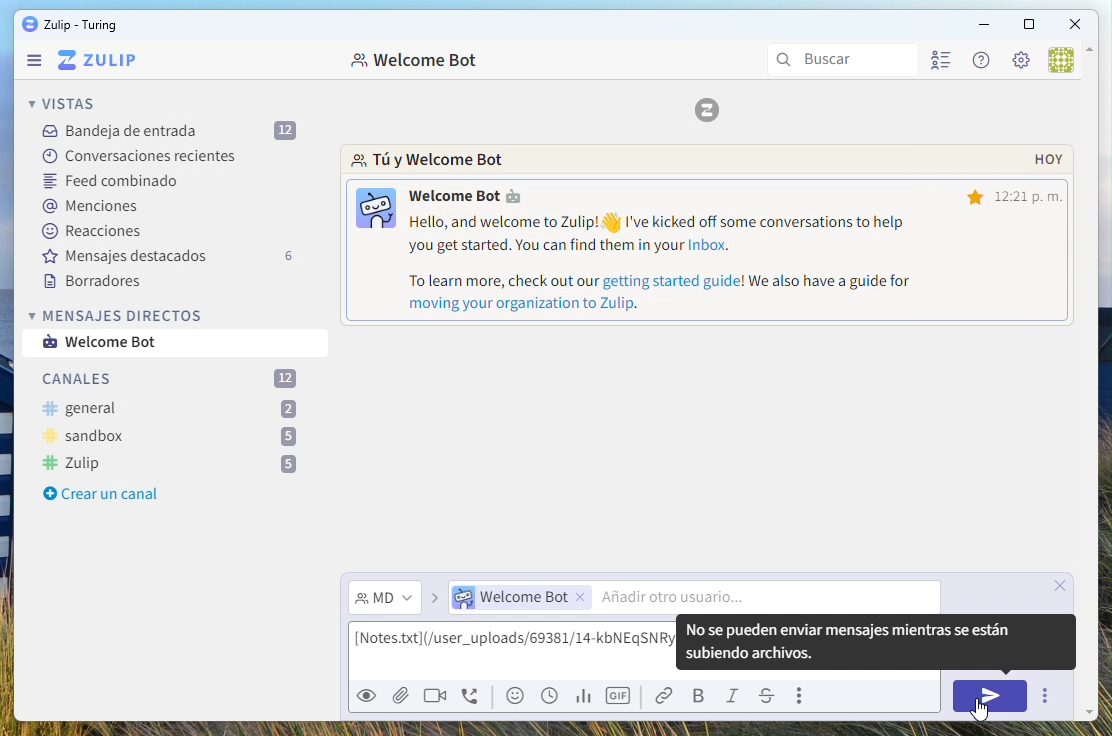 The image size is (1112, 736). Describe the element at coordinates (435, 694) in the screenshot. I see `Videocall` at that location.